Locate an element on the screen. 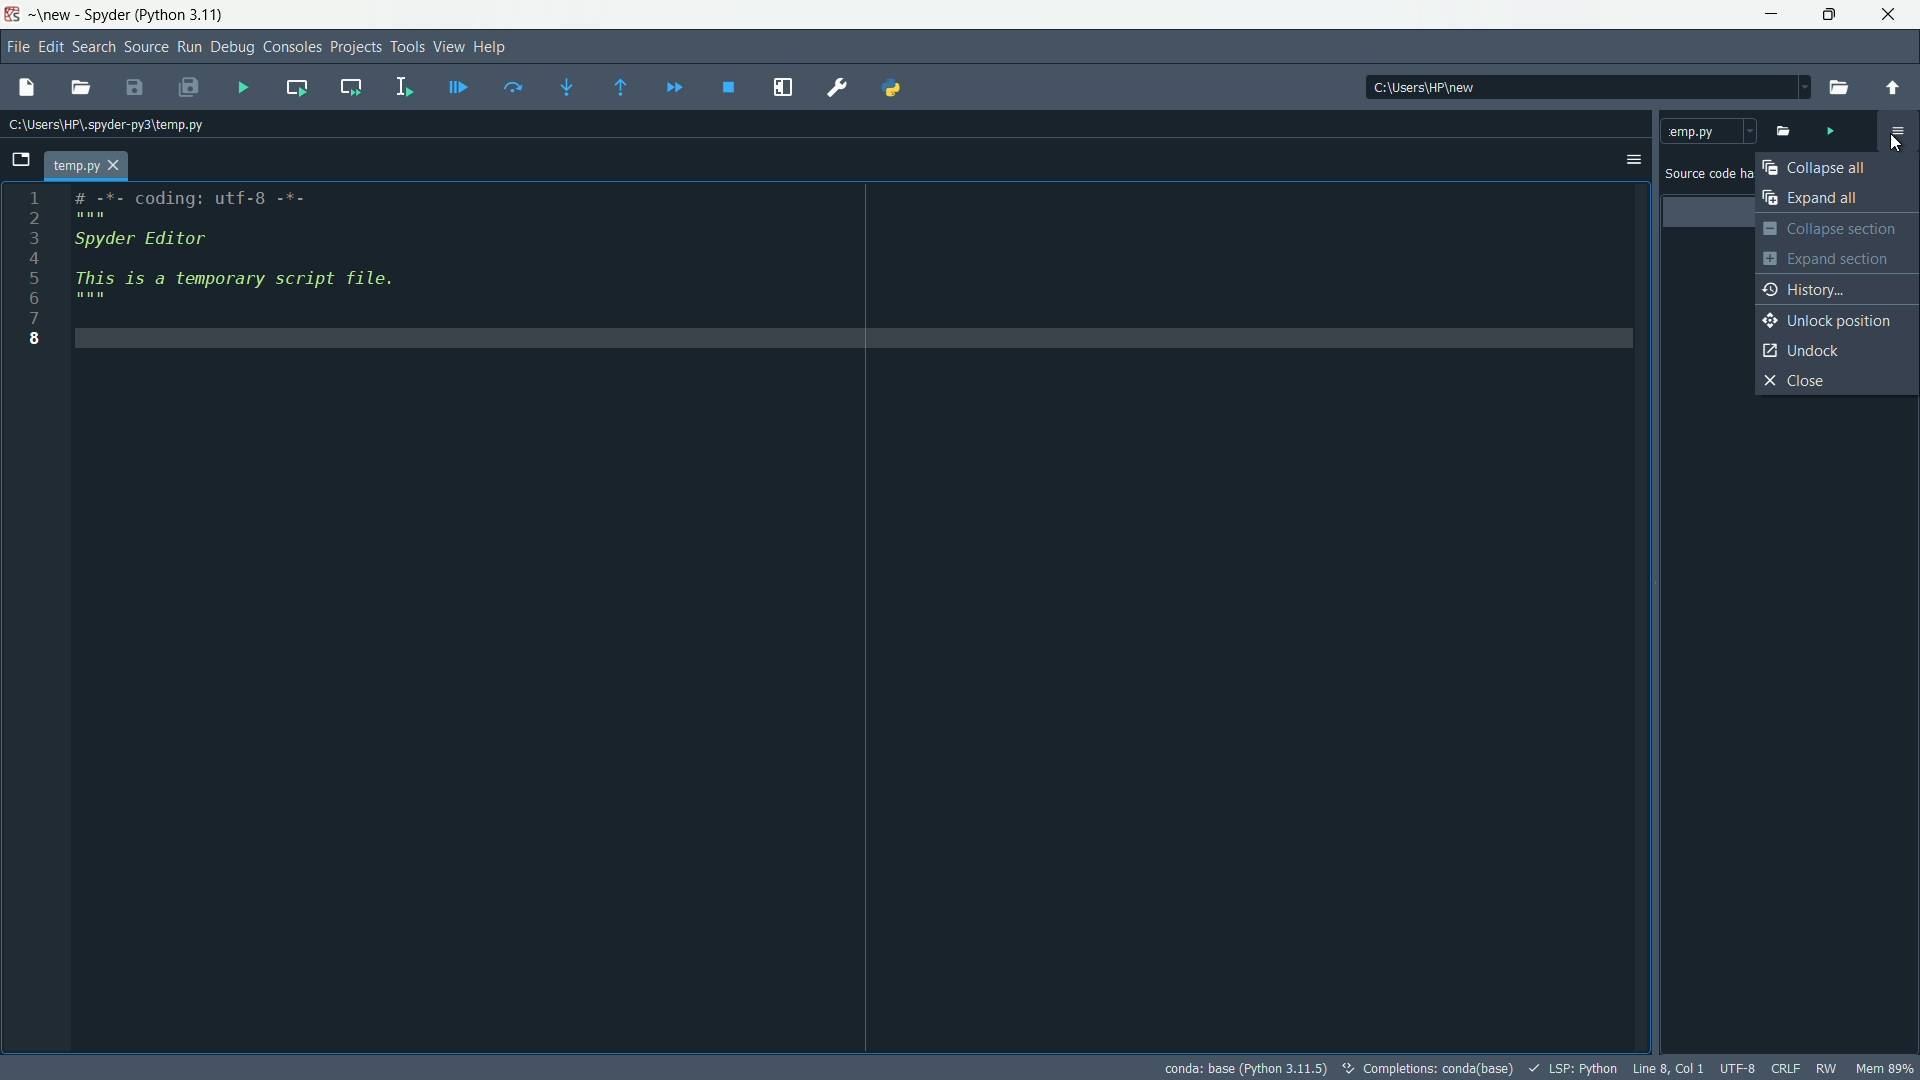  run selection is located at coordinates (404, 86).